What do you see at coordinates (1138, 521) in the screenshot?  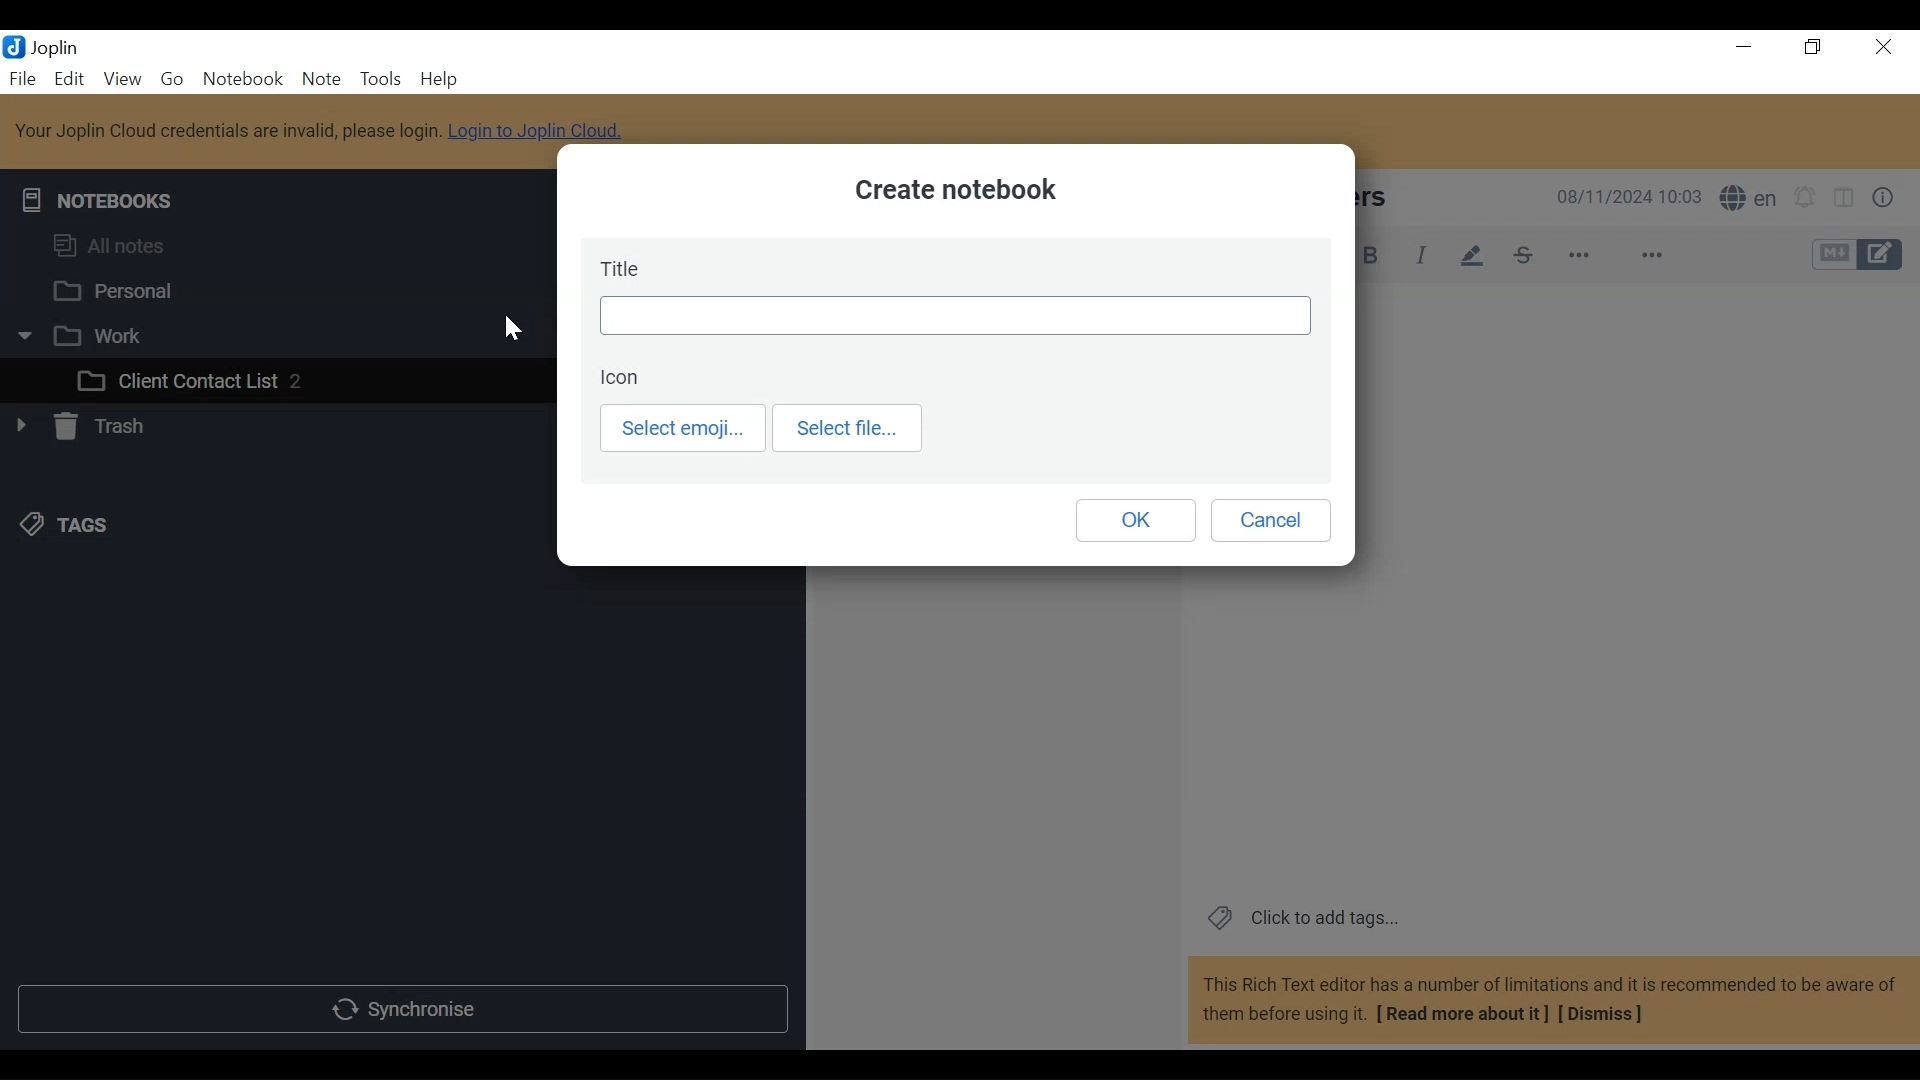 I see `OK` at bounding box center [1138, 521].